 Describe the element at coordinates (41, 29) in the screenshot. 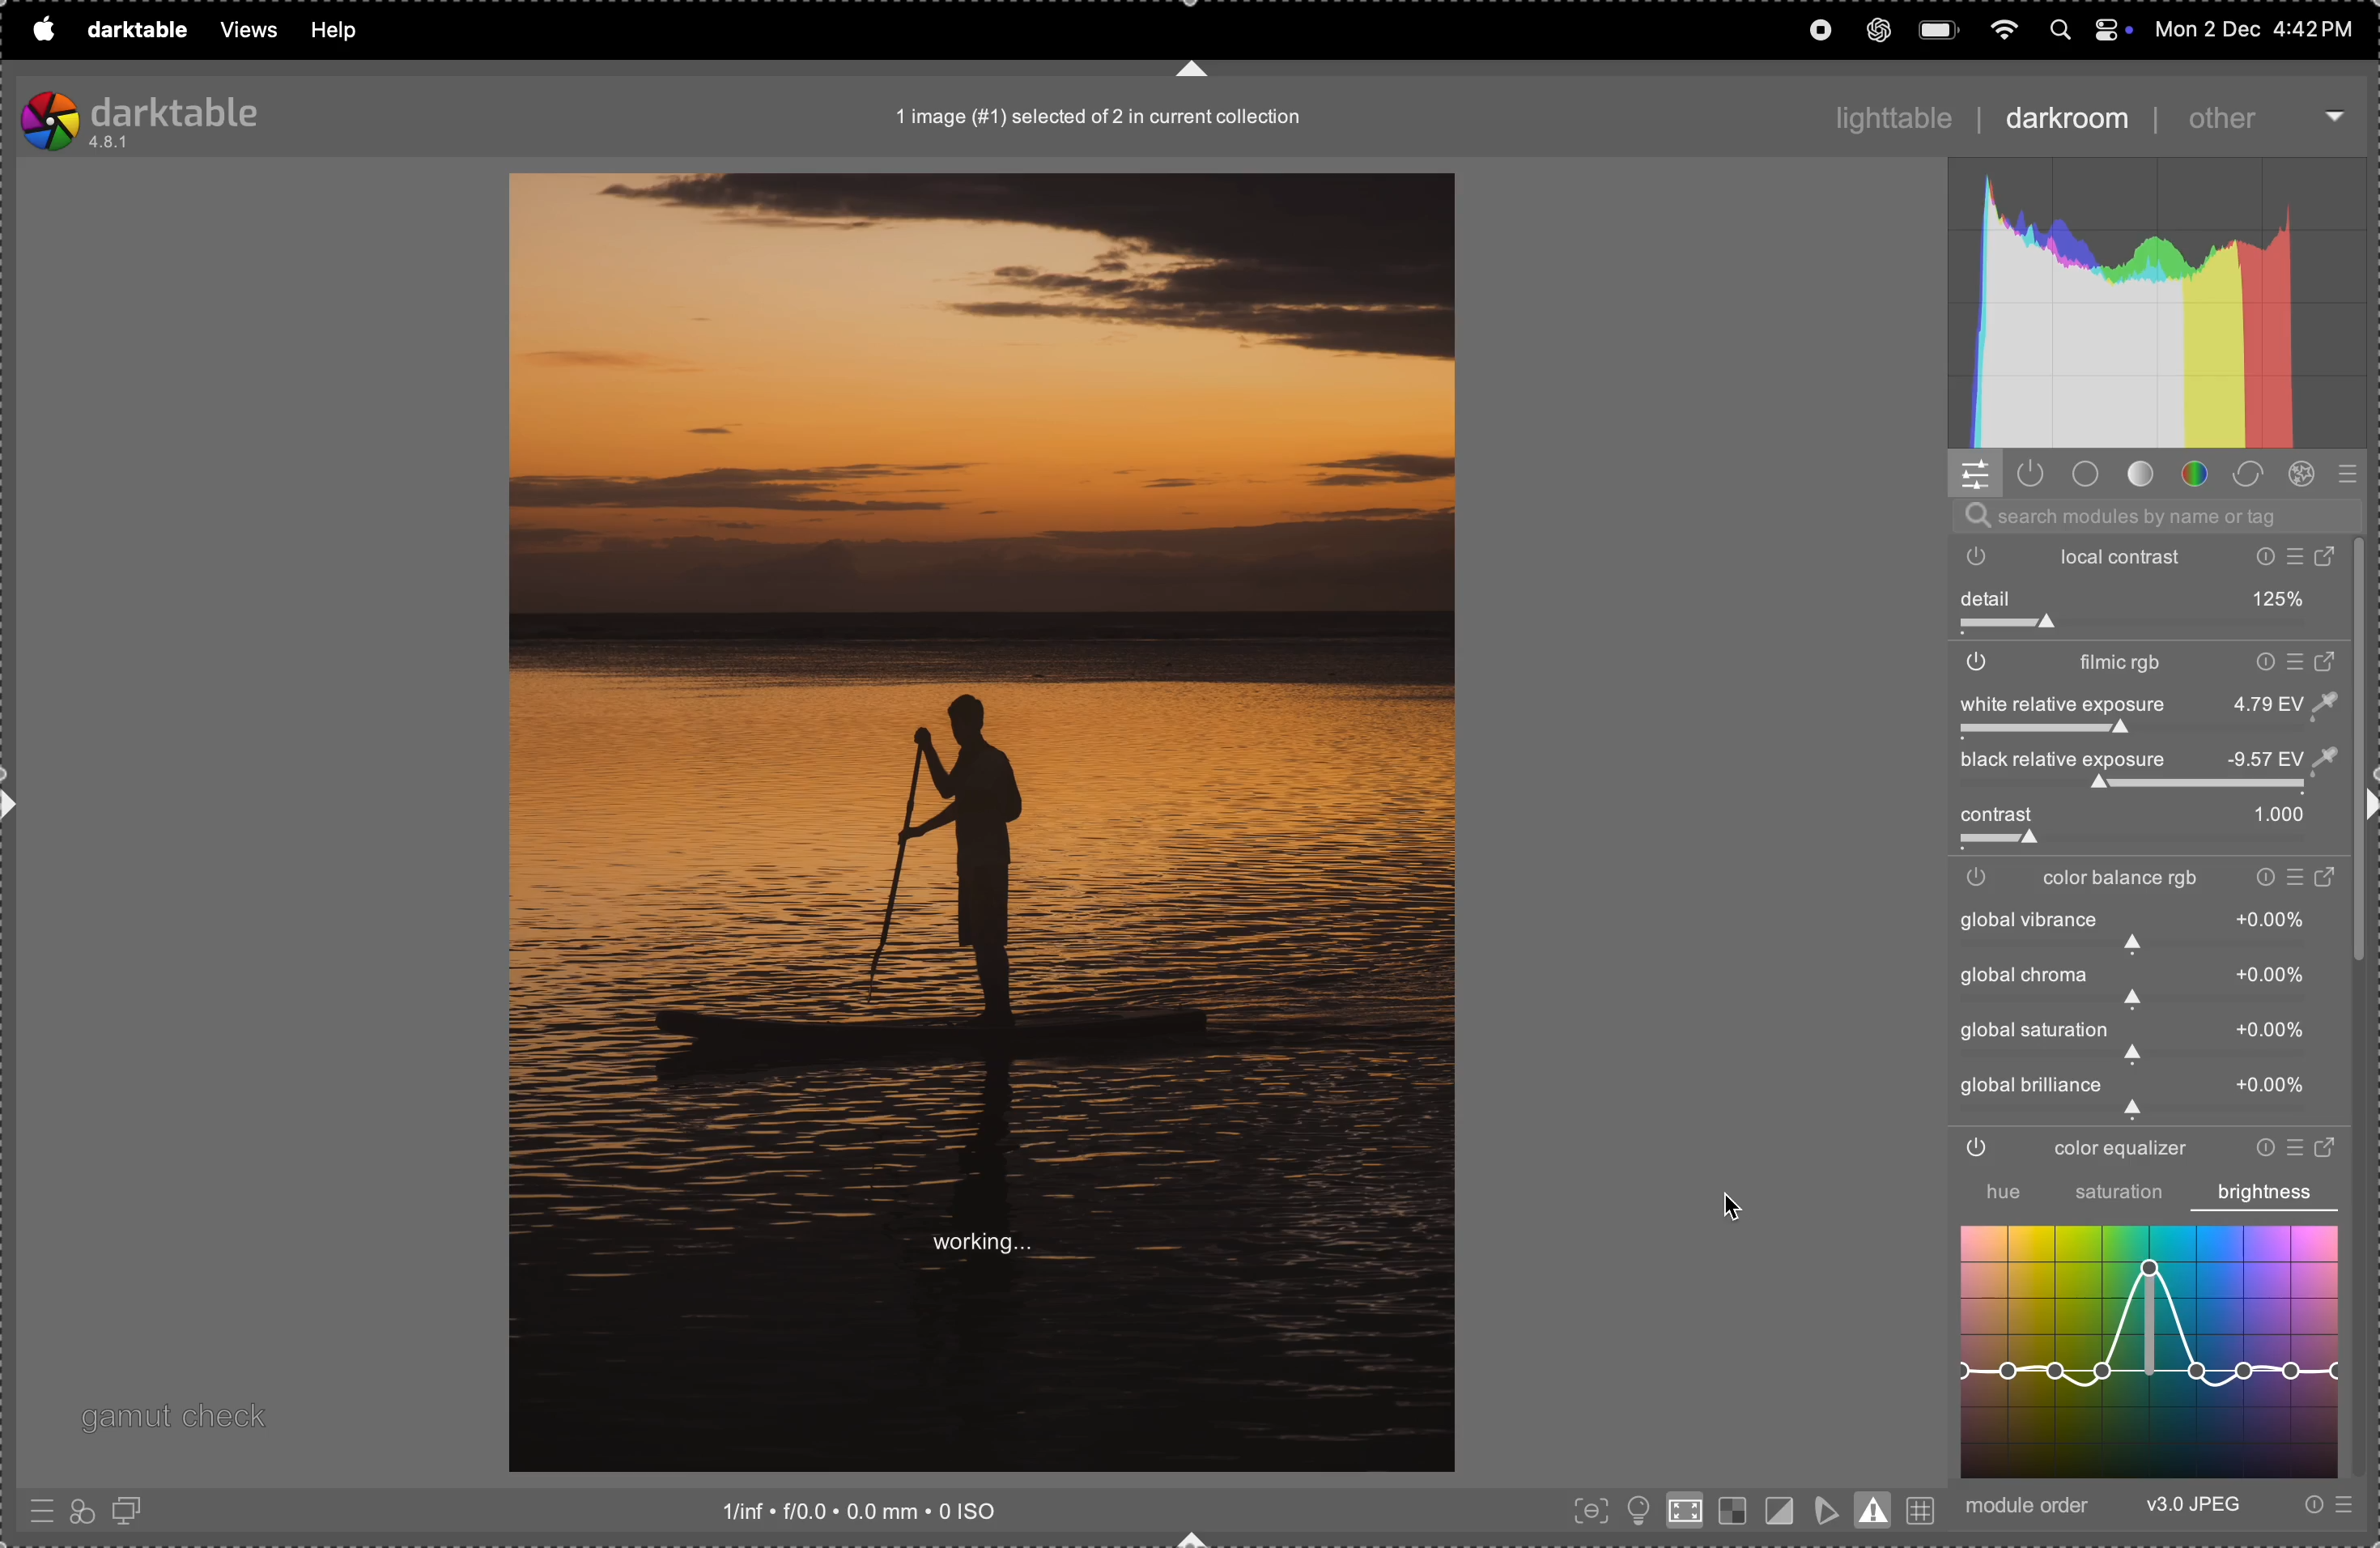

I see `apple menu` at that location.